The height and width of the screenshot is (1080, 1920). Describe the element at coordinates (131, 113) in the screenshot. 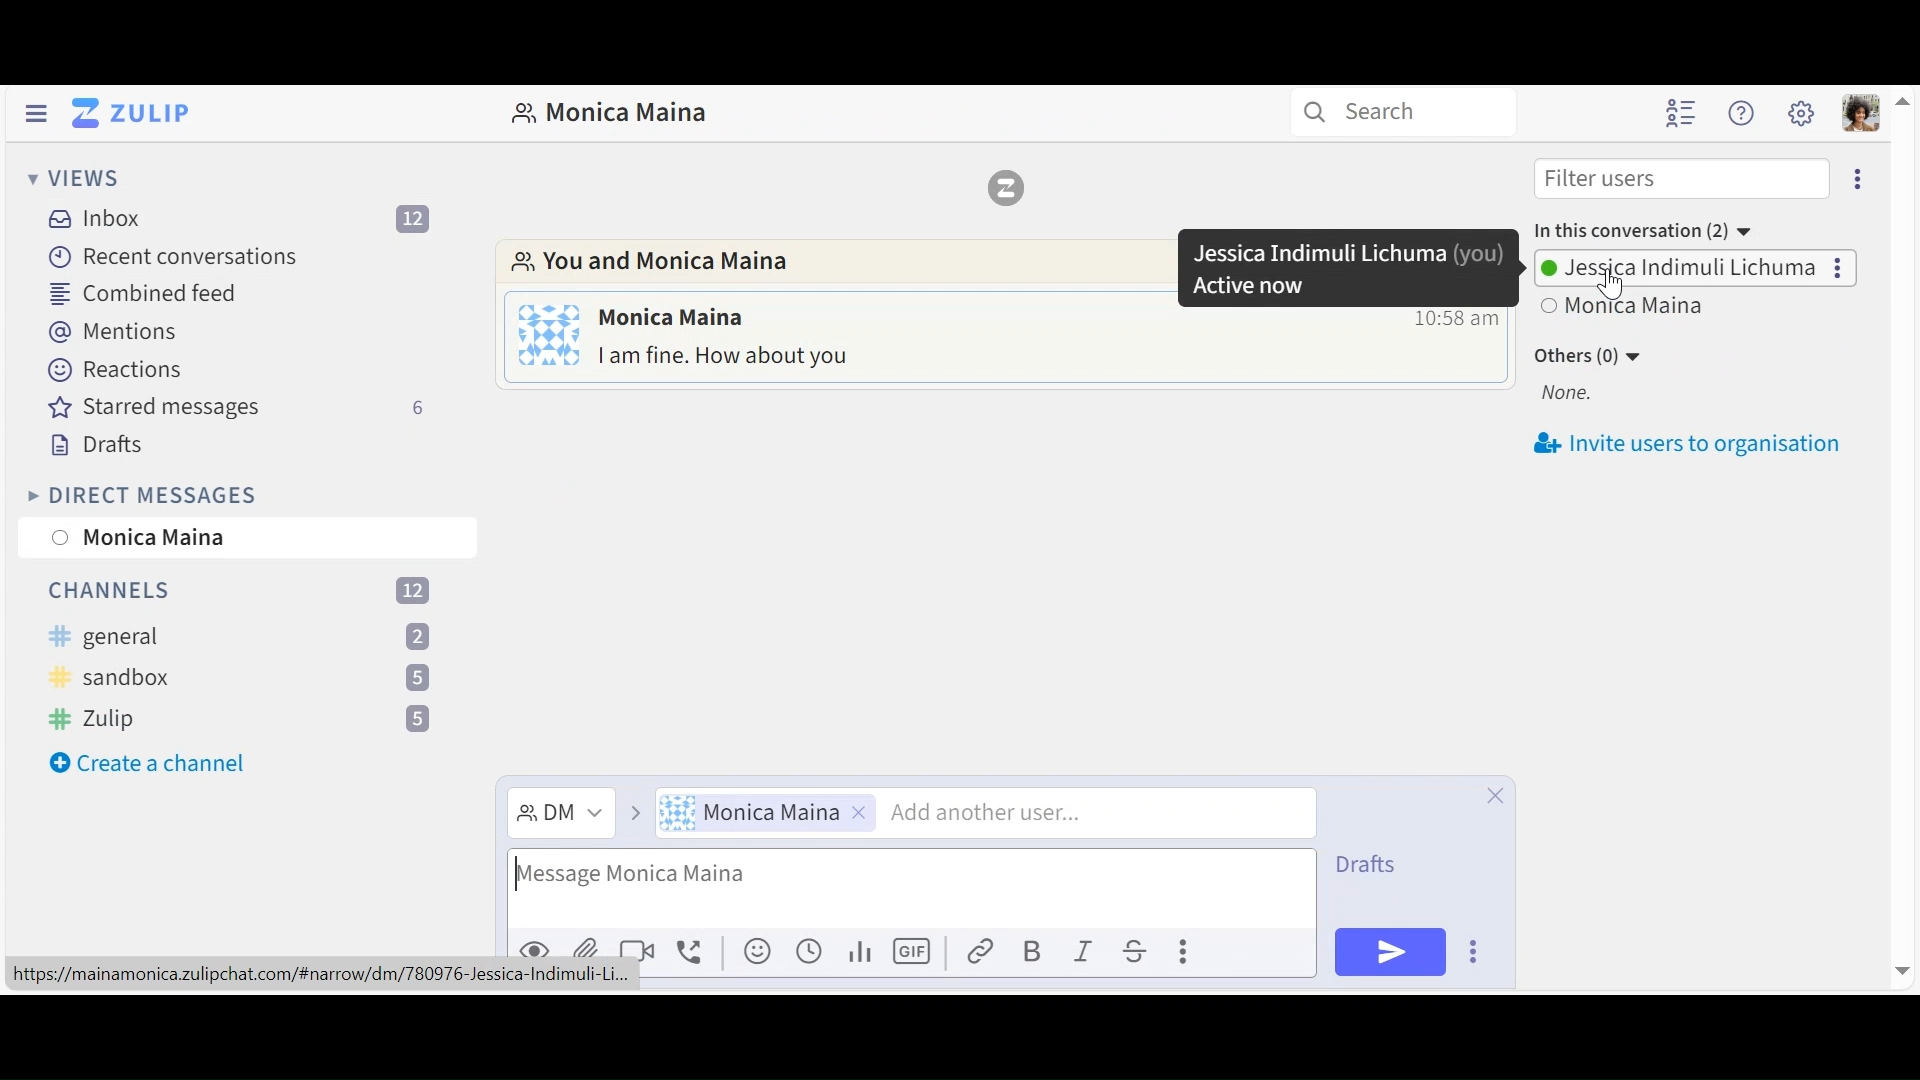

I see `Go to Home View (Inbox)` at that location.